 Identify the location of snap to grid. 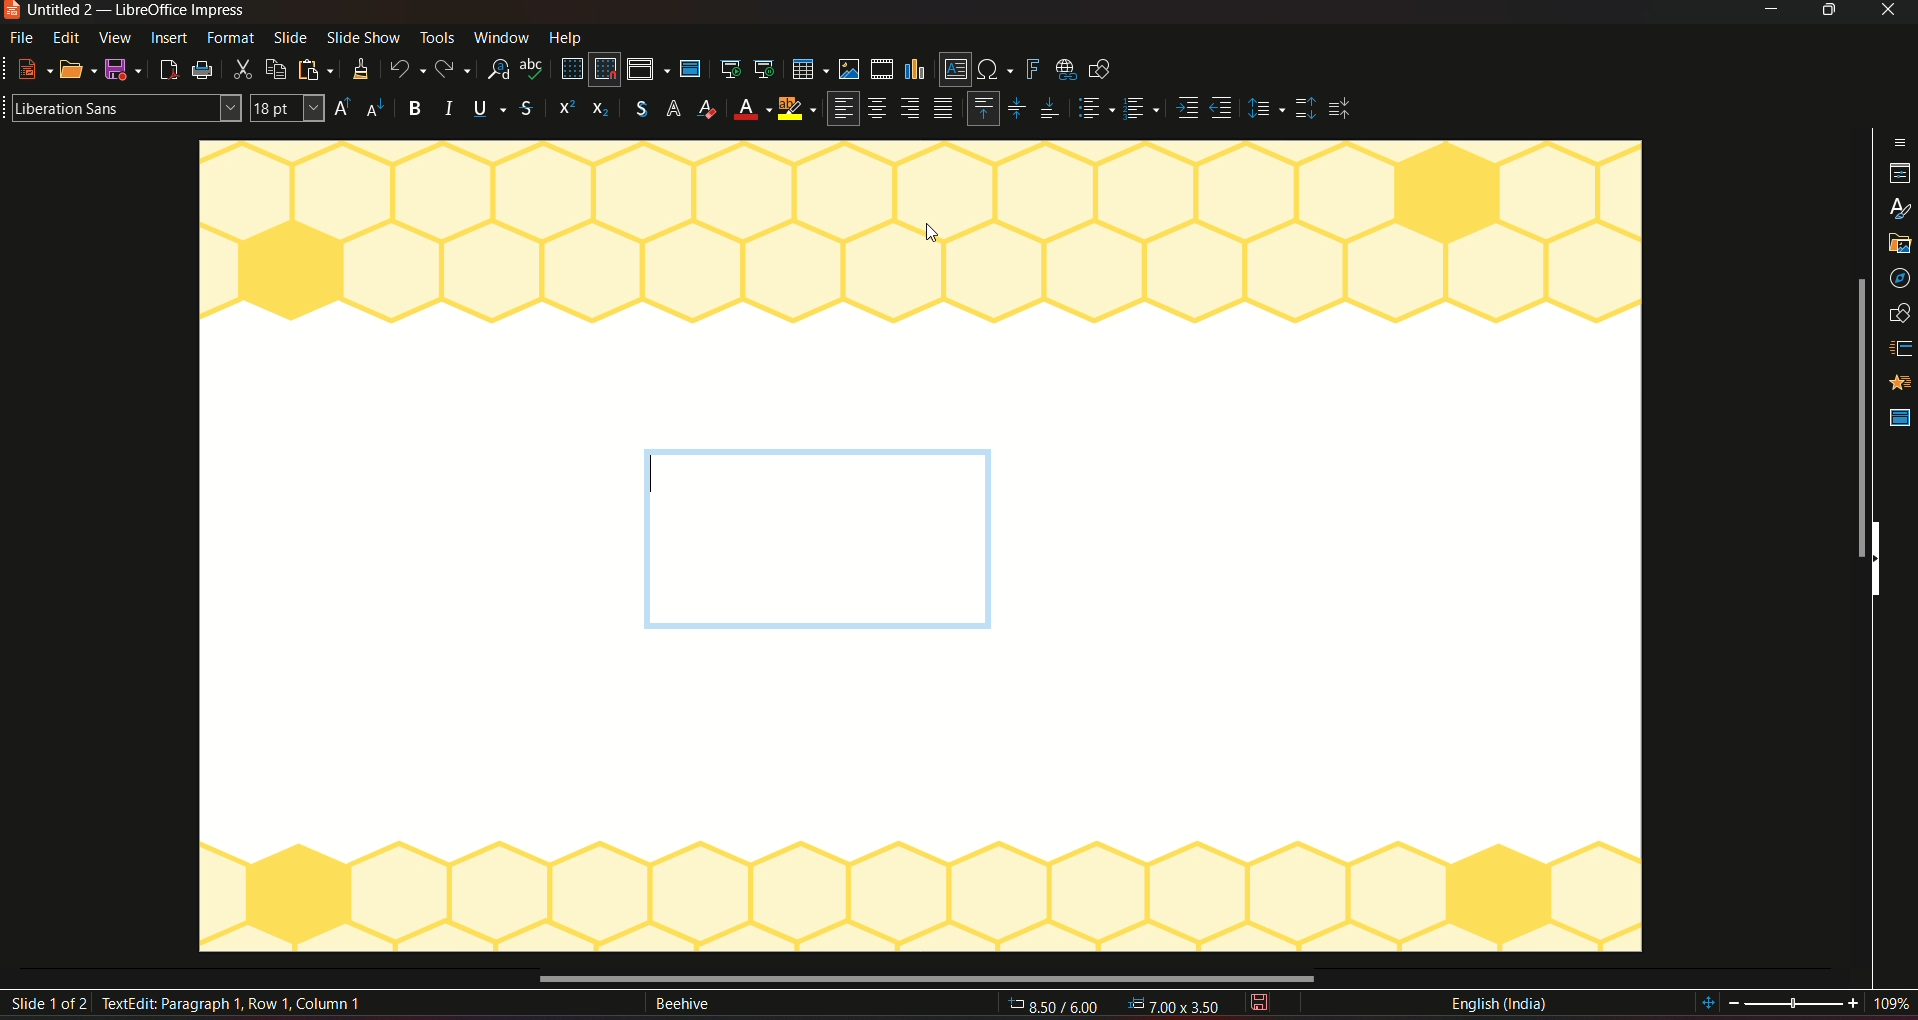
(606, 70).